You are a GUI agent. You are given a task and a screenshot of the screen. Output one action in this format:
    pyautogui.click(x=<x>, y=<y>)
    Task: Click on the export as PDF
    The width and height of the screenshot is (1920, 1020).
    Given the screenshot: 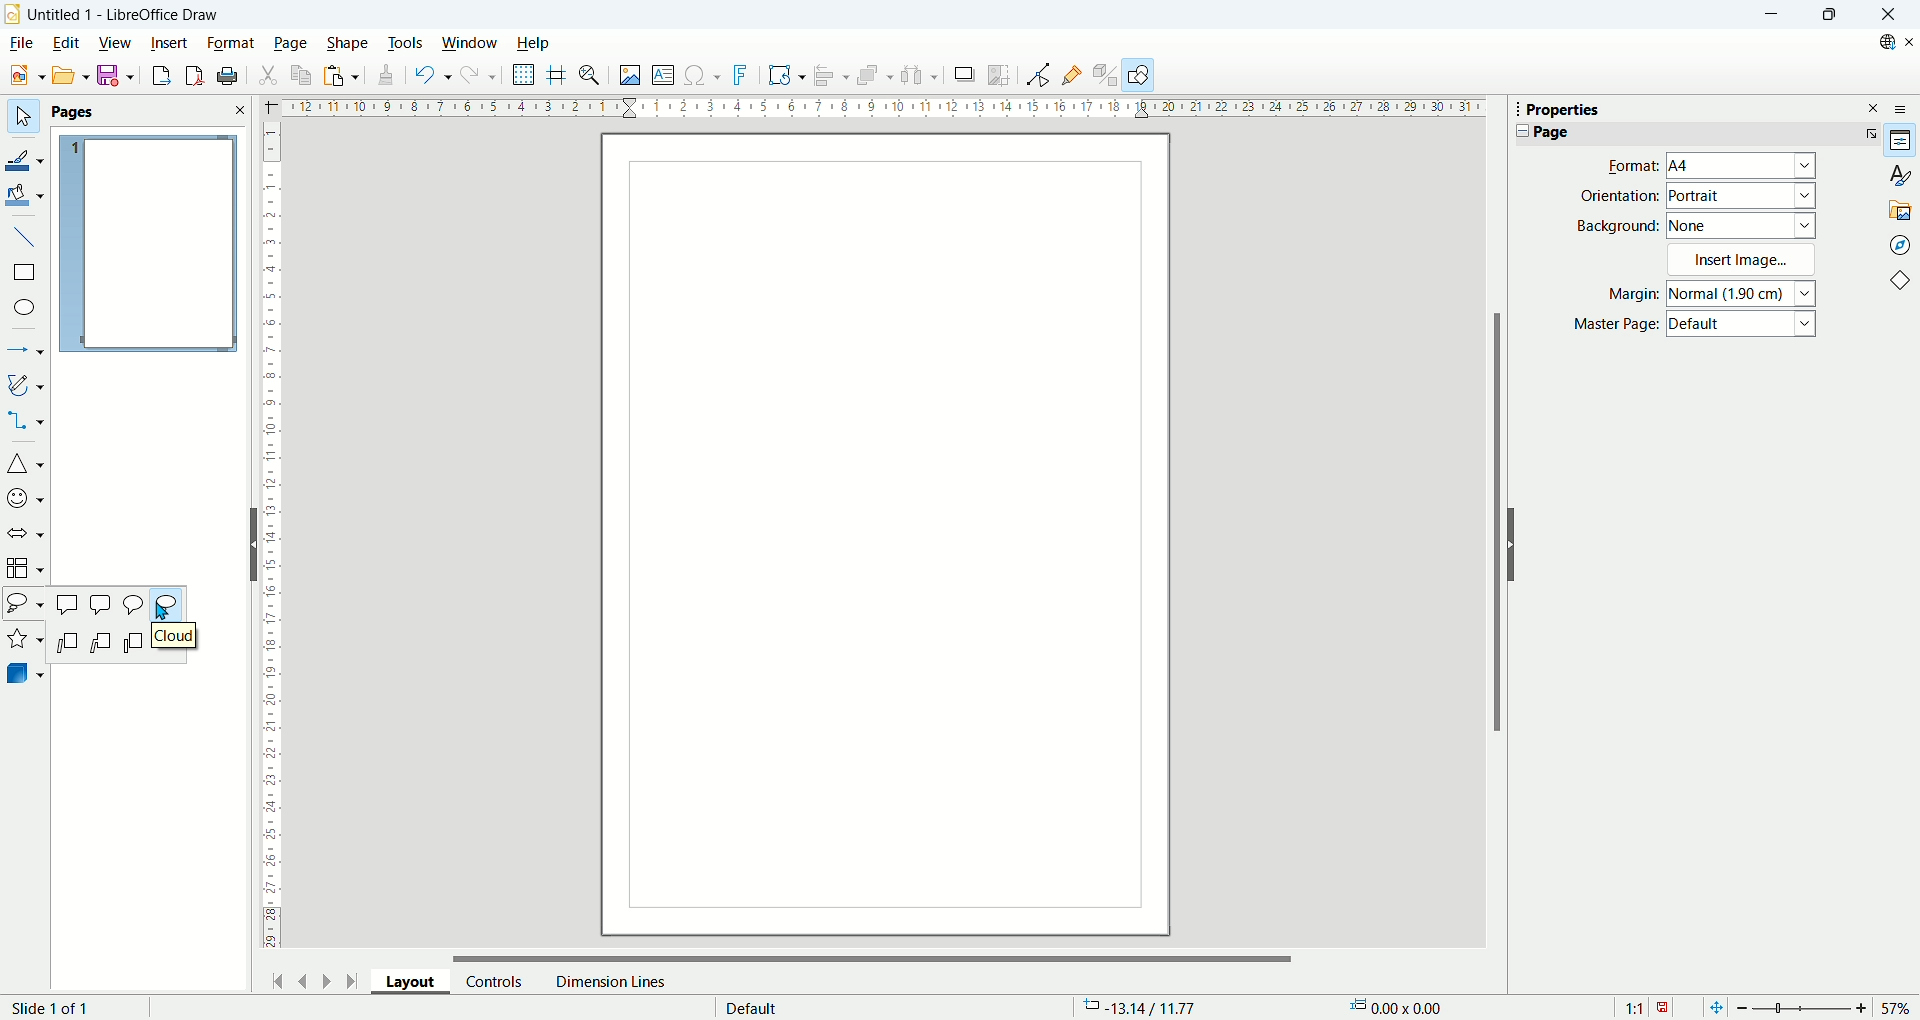 What is the action you would take?
    pyautogui.click(x=192, y=76)
    